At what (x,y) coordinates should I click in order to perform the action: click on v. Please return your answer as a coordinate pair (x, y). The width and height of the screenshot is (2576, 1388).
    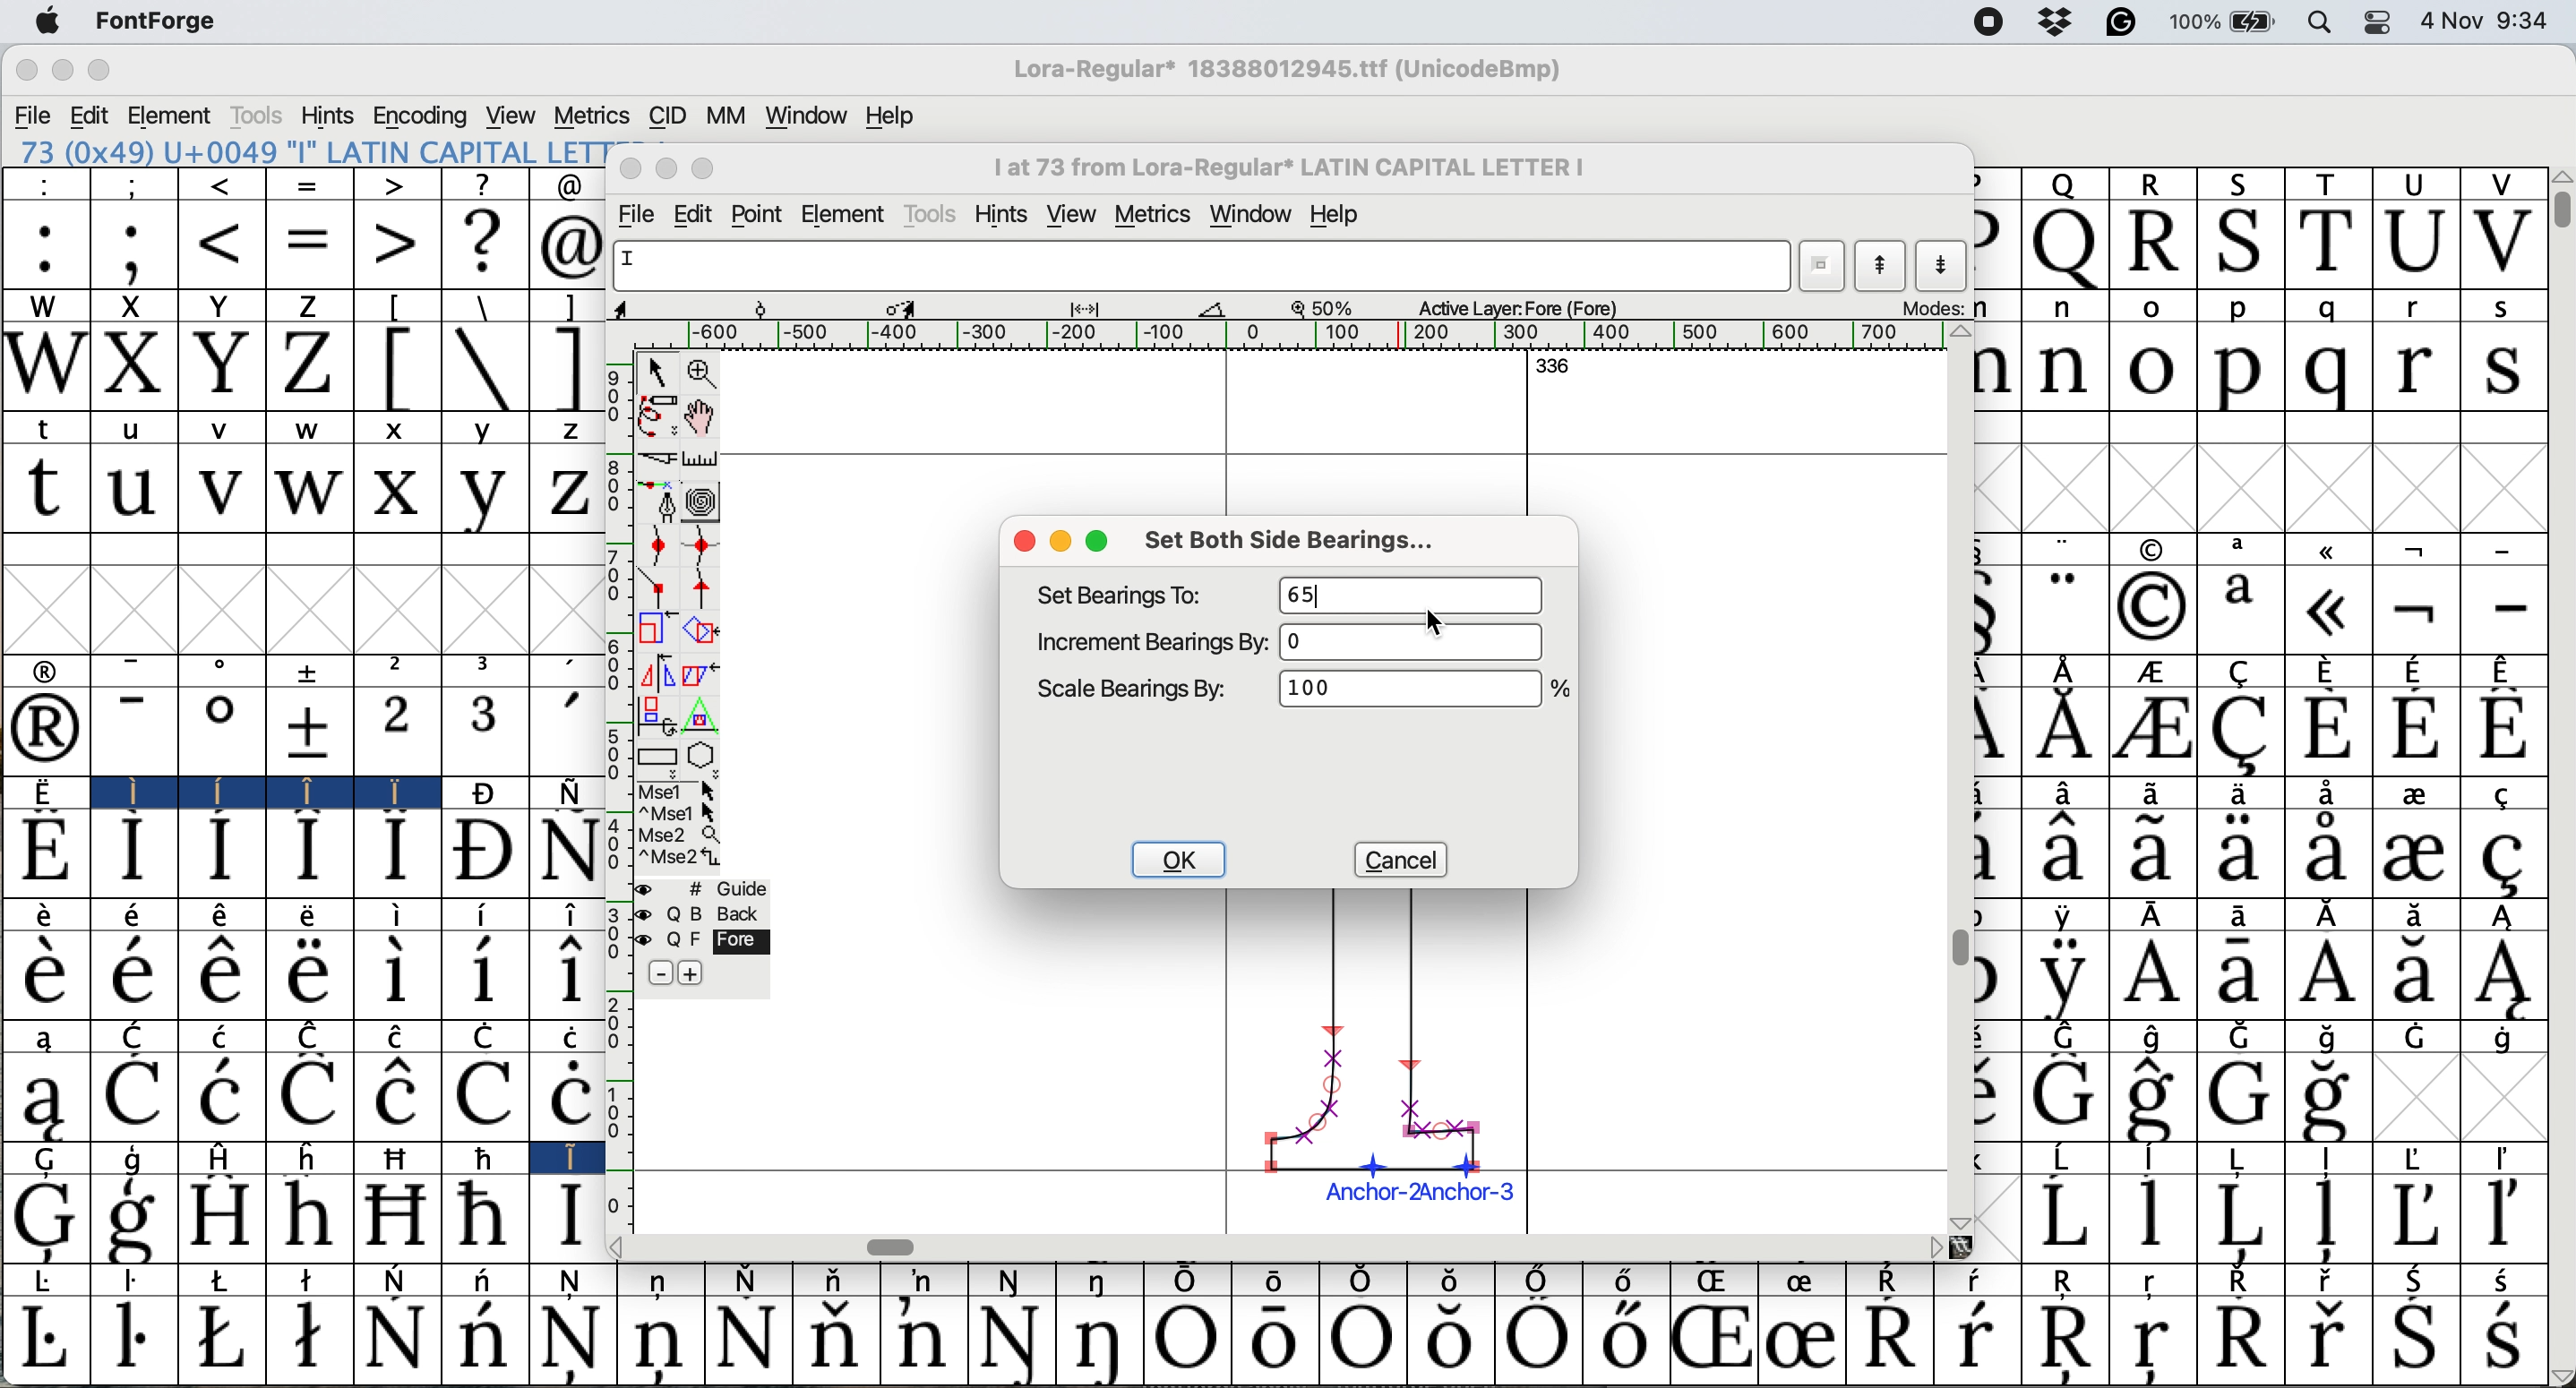
    Looking at the image, I should click on (221, 491).